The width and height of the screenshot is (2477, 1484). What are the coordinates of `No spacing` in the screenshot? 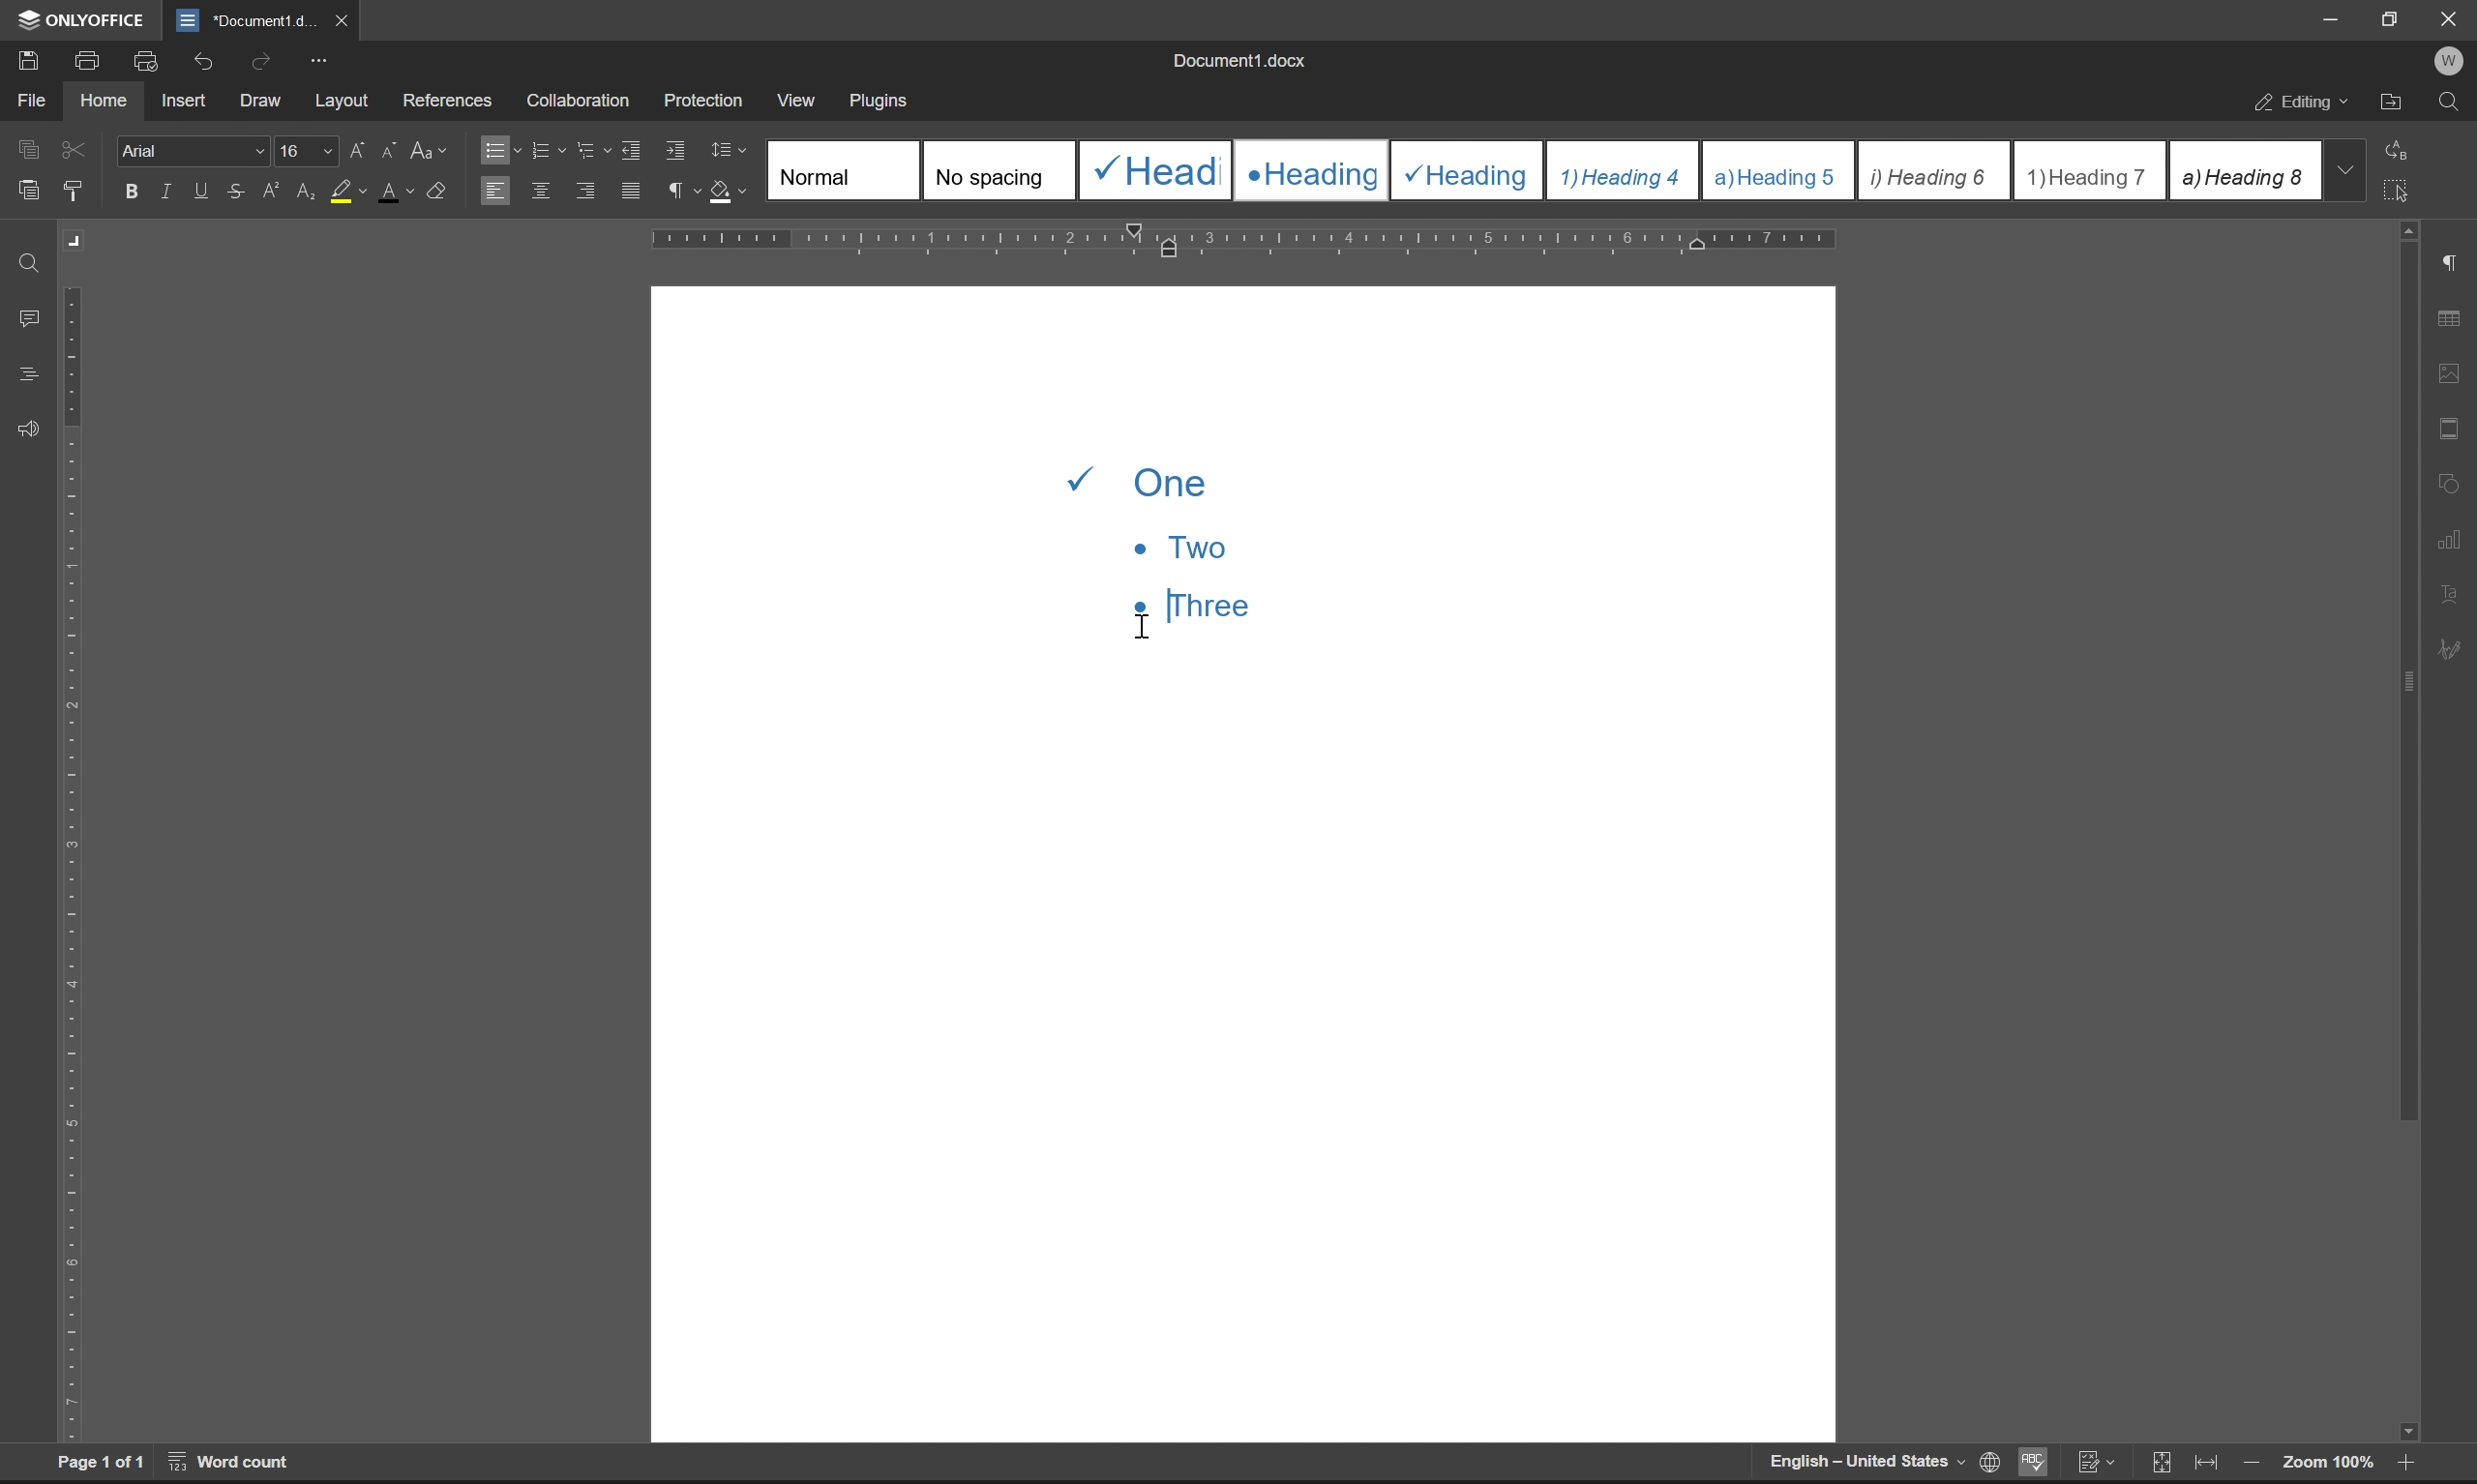 It's located at (997, 170).